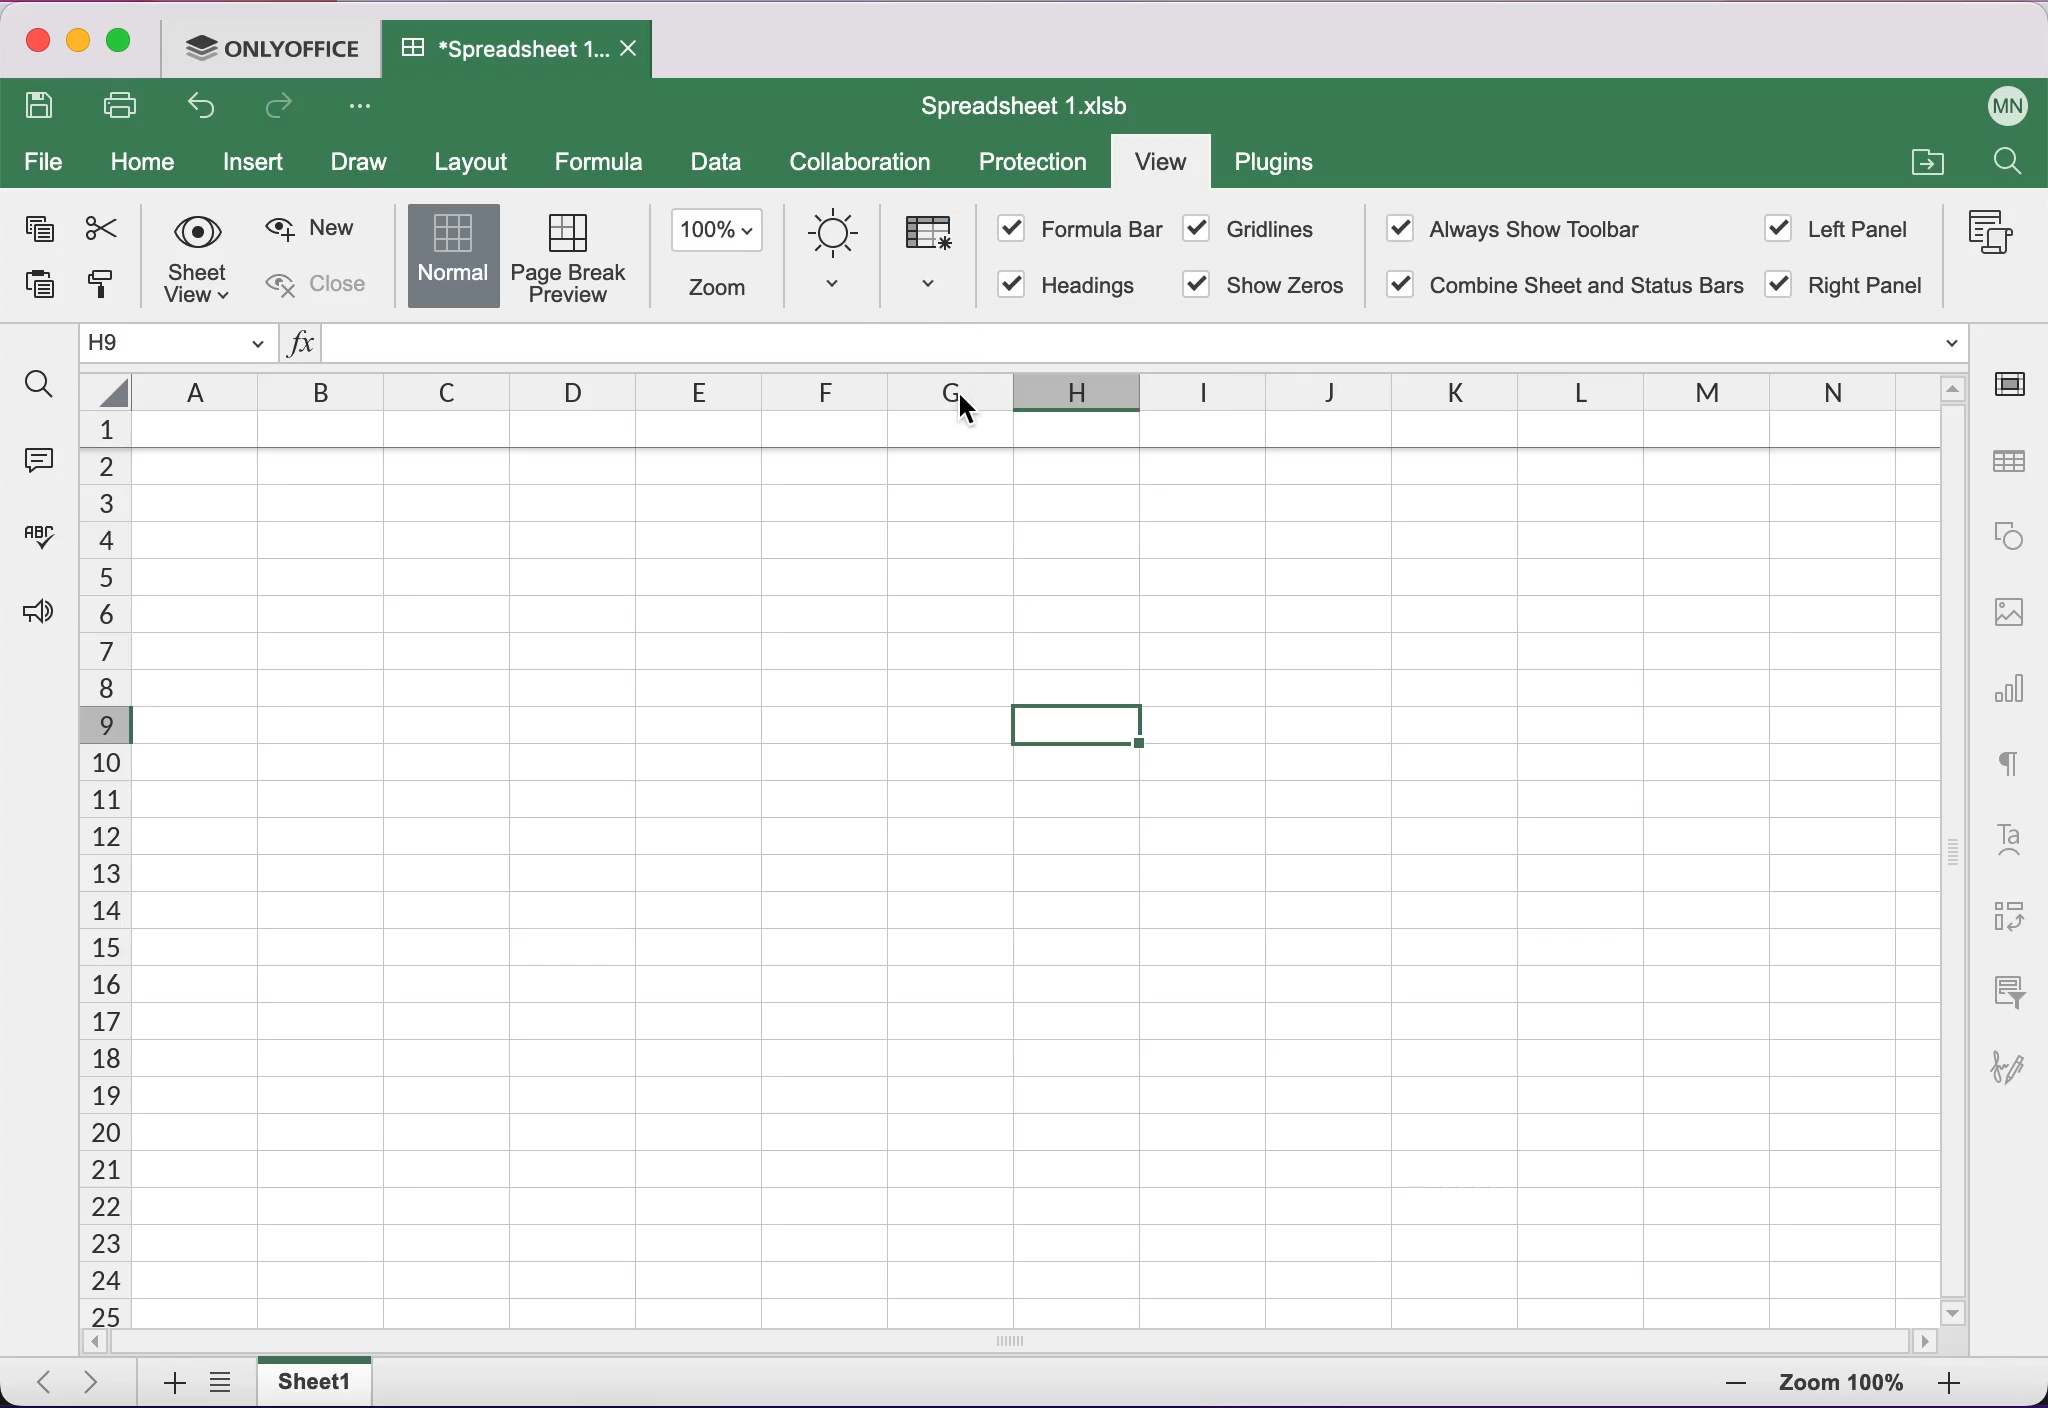 The image size is (2048, 1408). I want to click on spreadsheet tab, so click(520, 50).